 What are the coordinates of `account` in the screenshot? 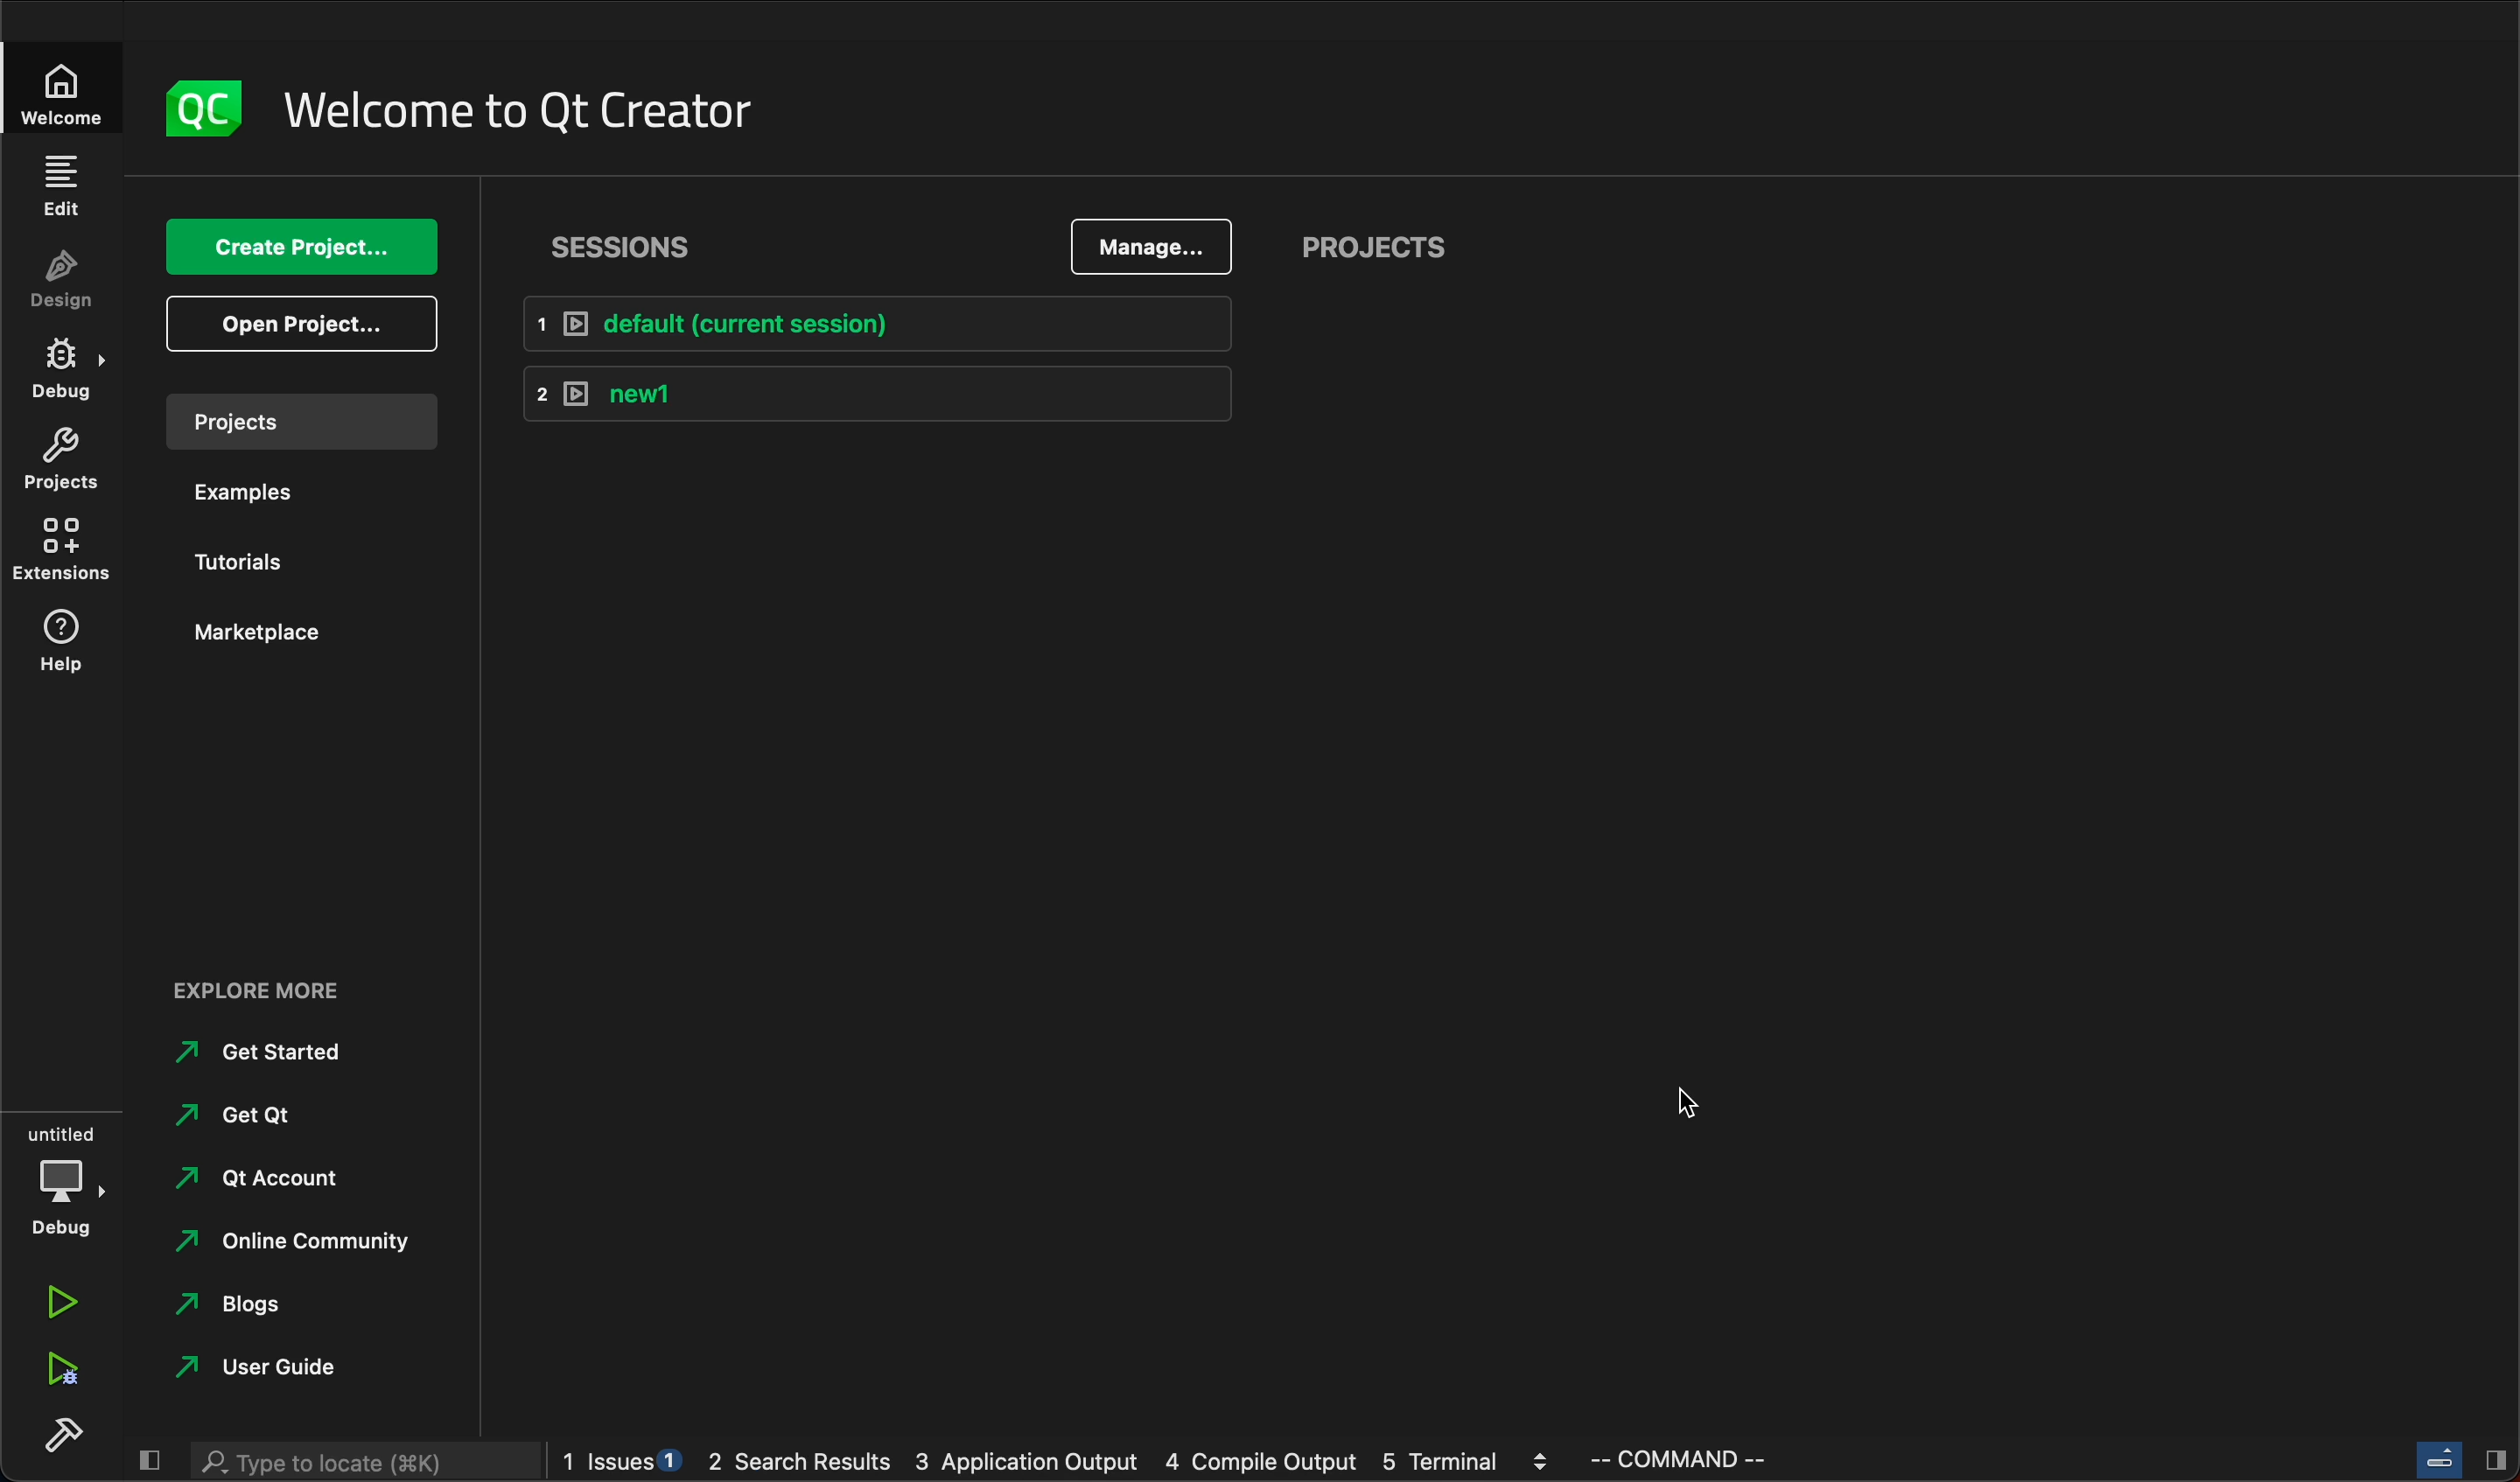 It's located at (275, 1178).